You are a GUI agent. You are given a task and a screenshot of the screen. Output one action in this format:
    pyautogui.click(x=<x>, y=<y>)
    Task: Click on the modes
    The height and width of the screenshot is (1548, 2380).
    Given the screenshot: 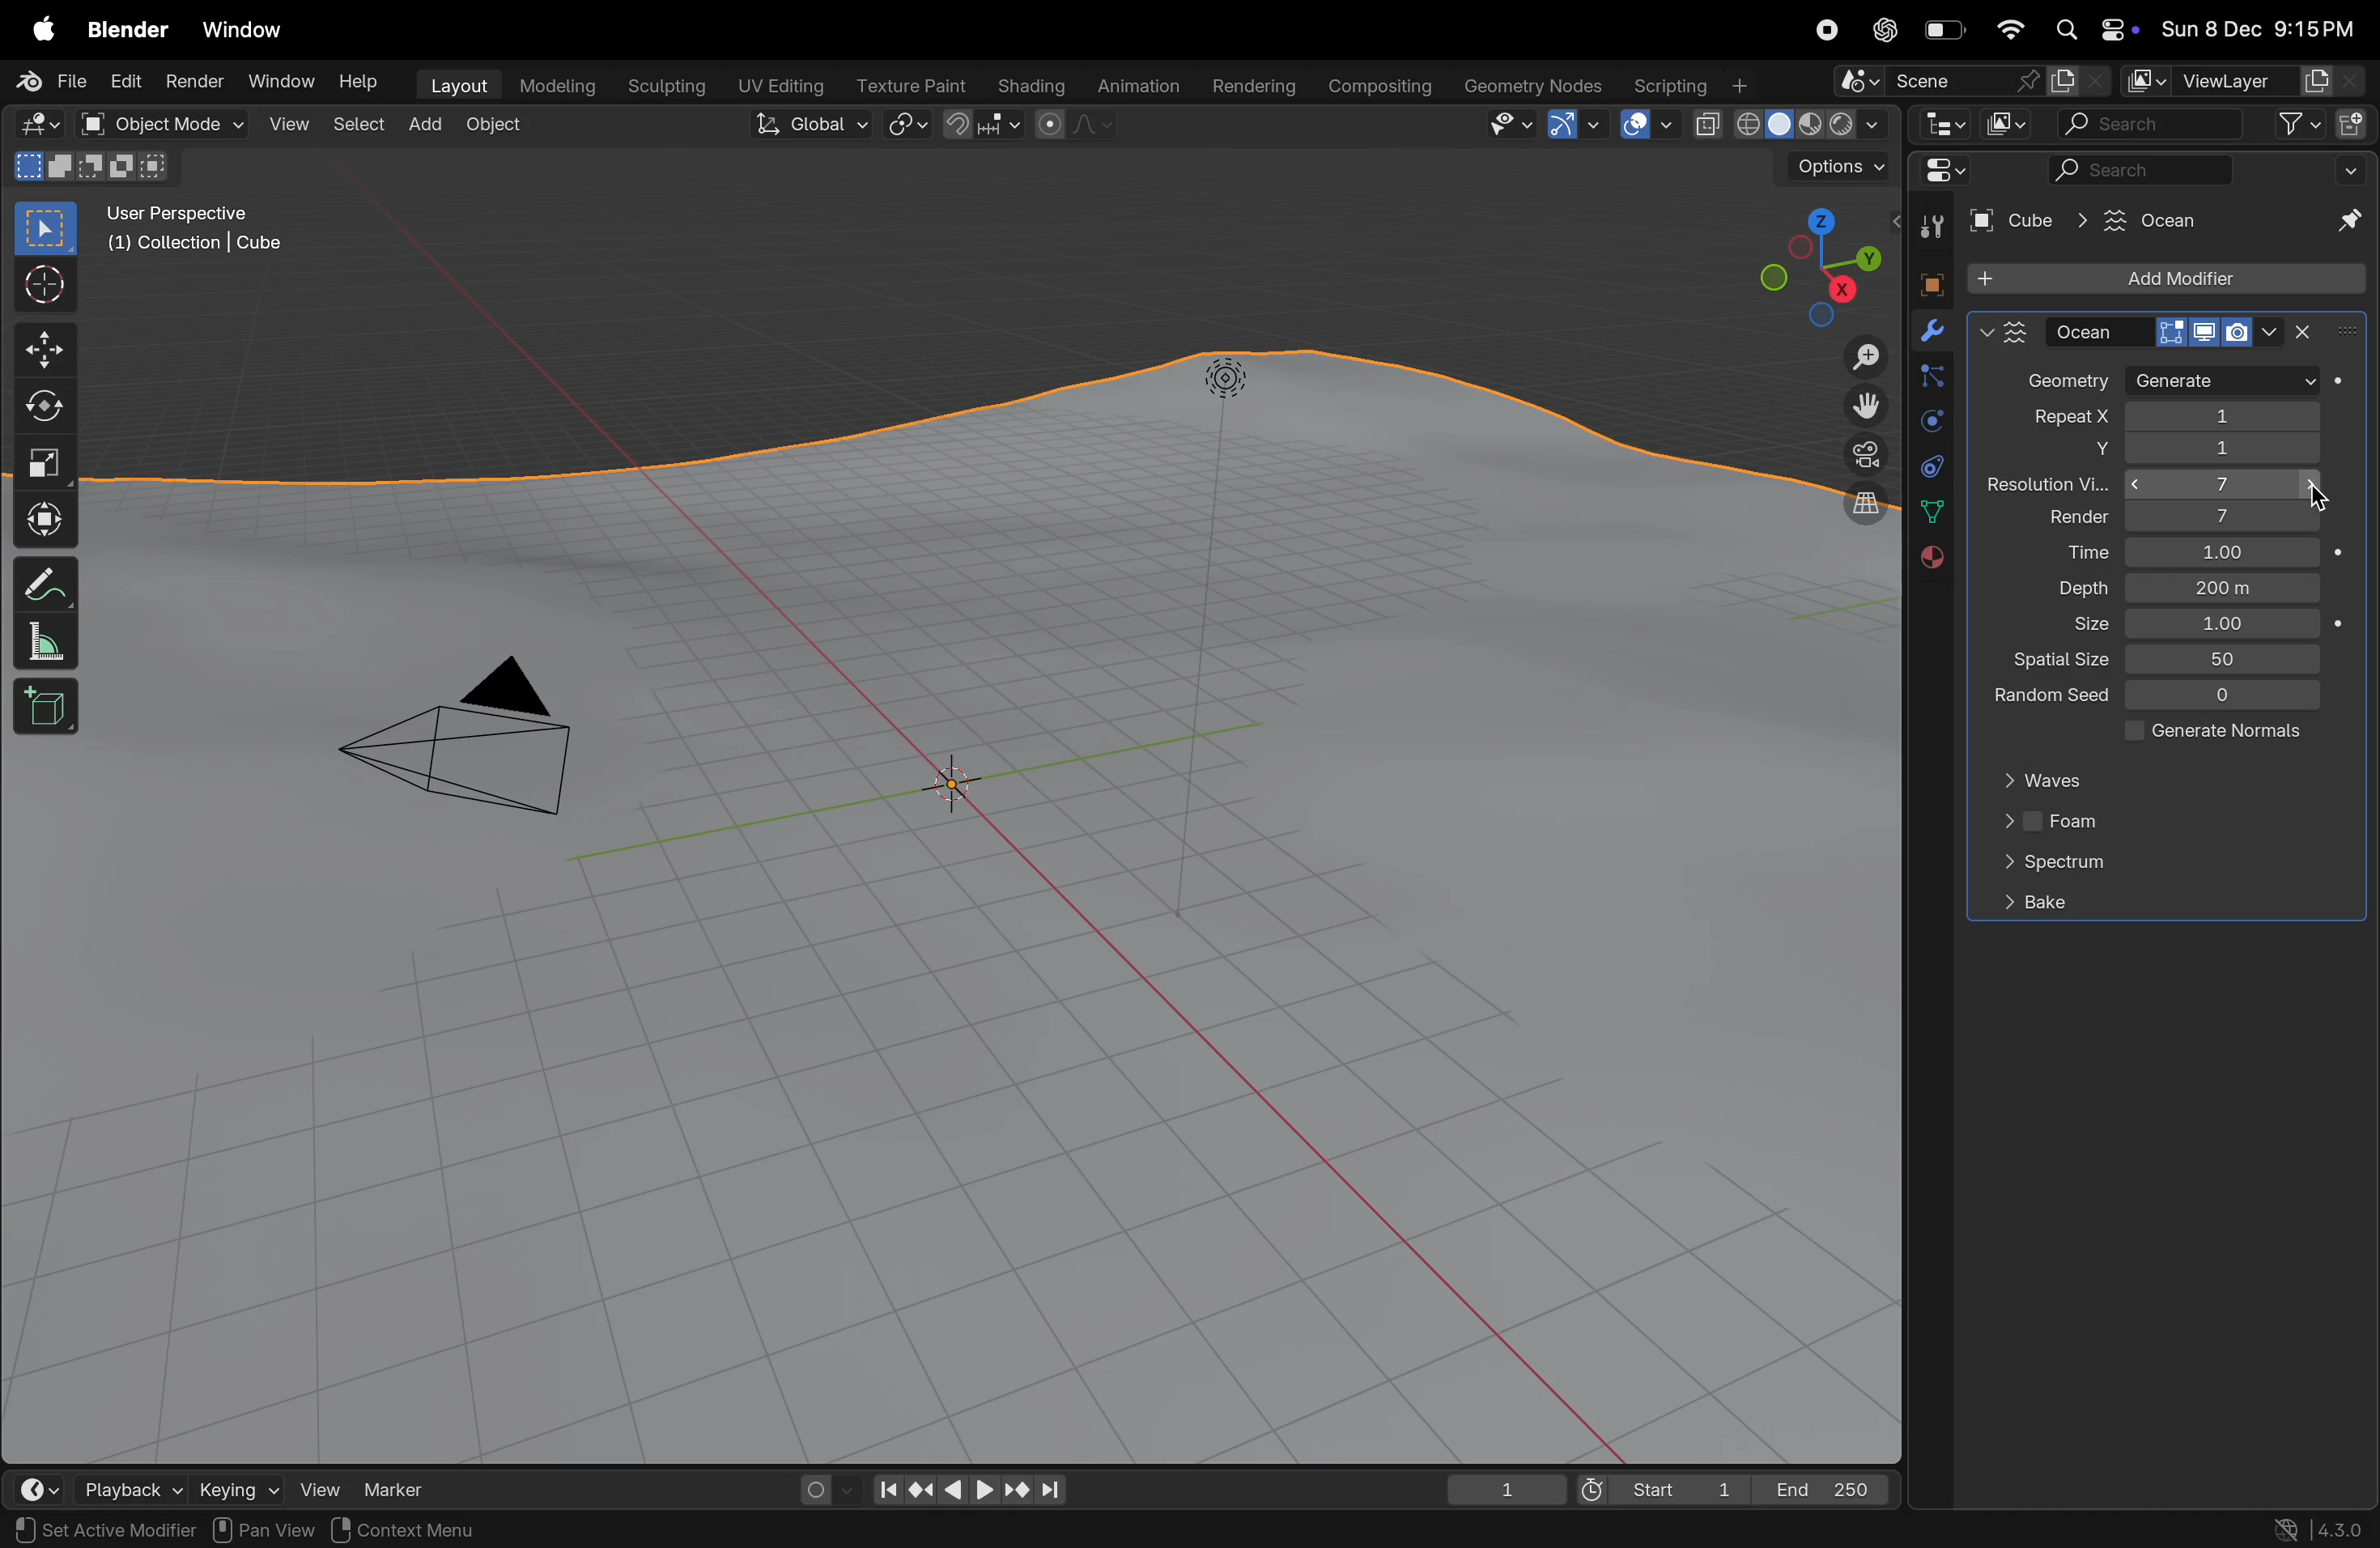 What is the action you would take?
    pyautogui.click(x=91, y=166)
    